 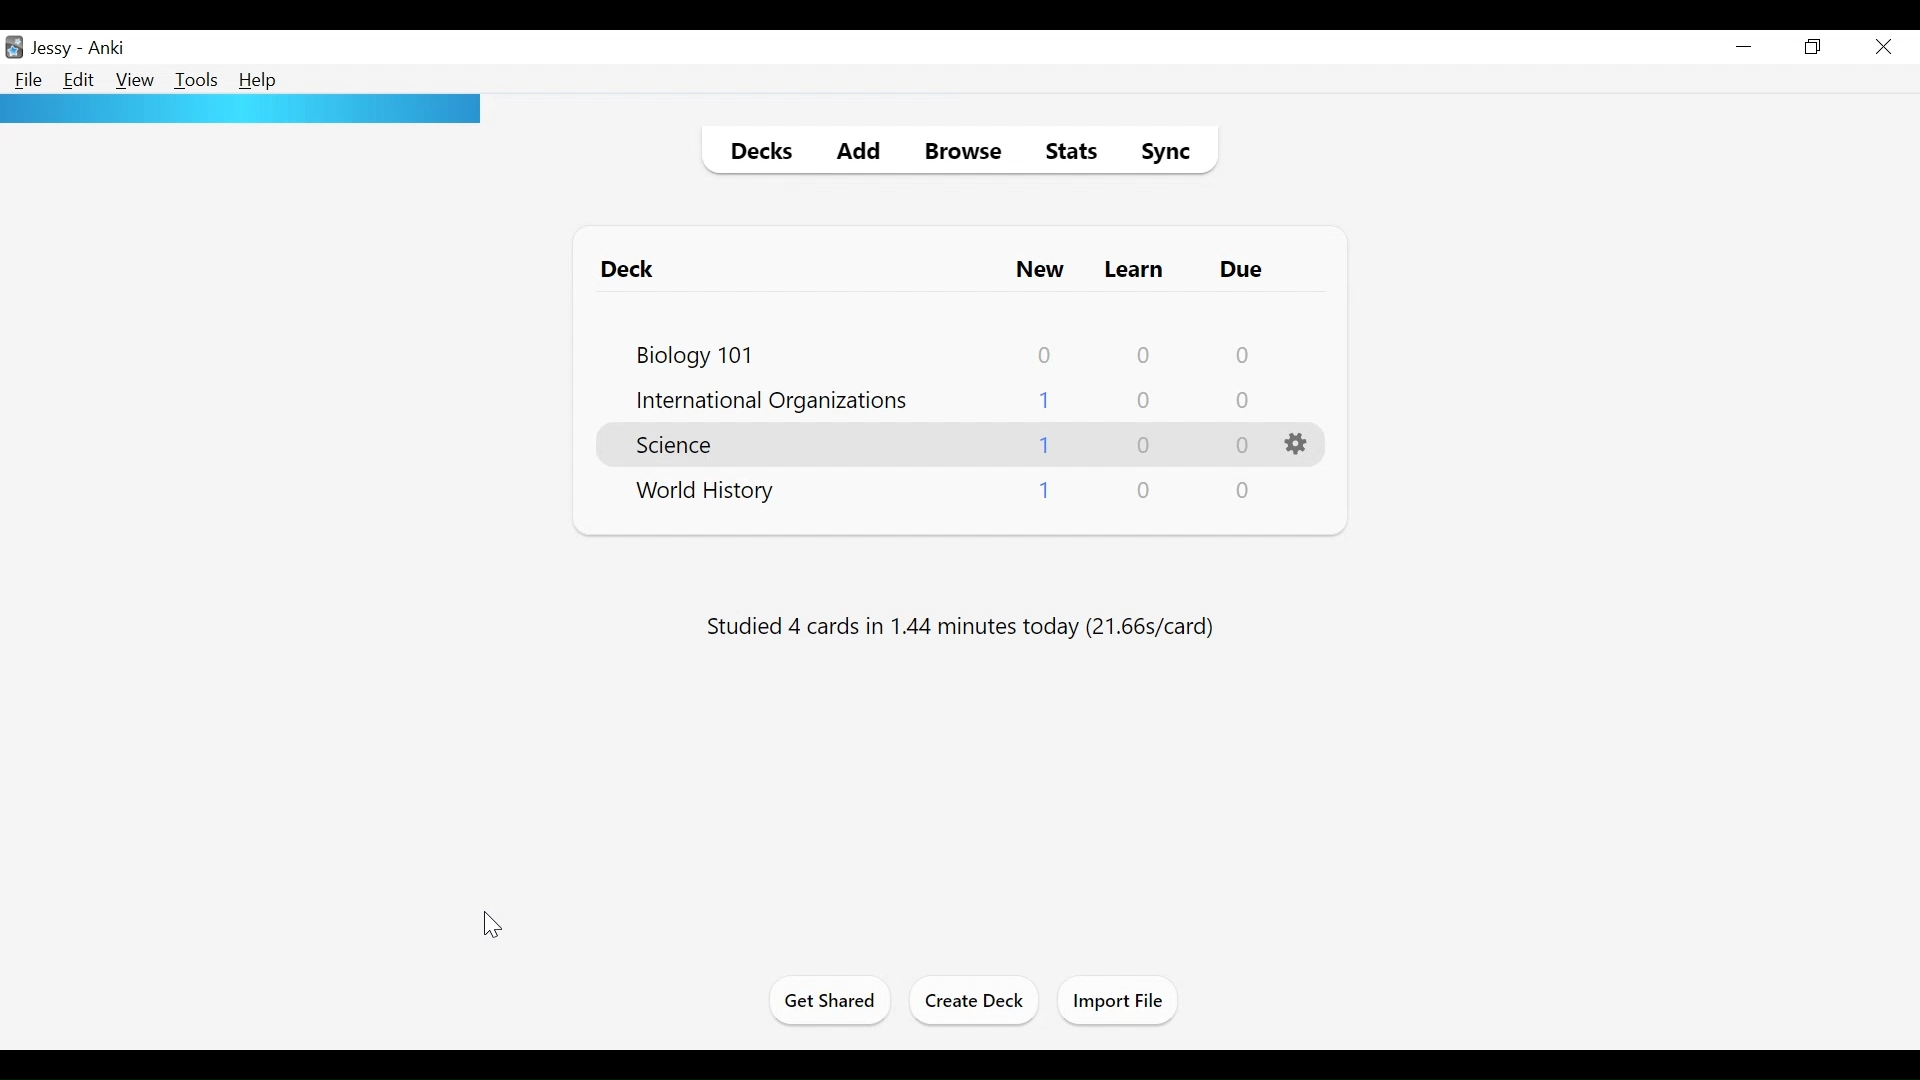 What do you see at coordinates (1145, 491) in the screenshot?
I see `Learn Cards Count` at bounding box center [1145, 491].